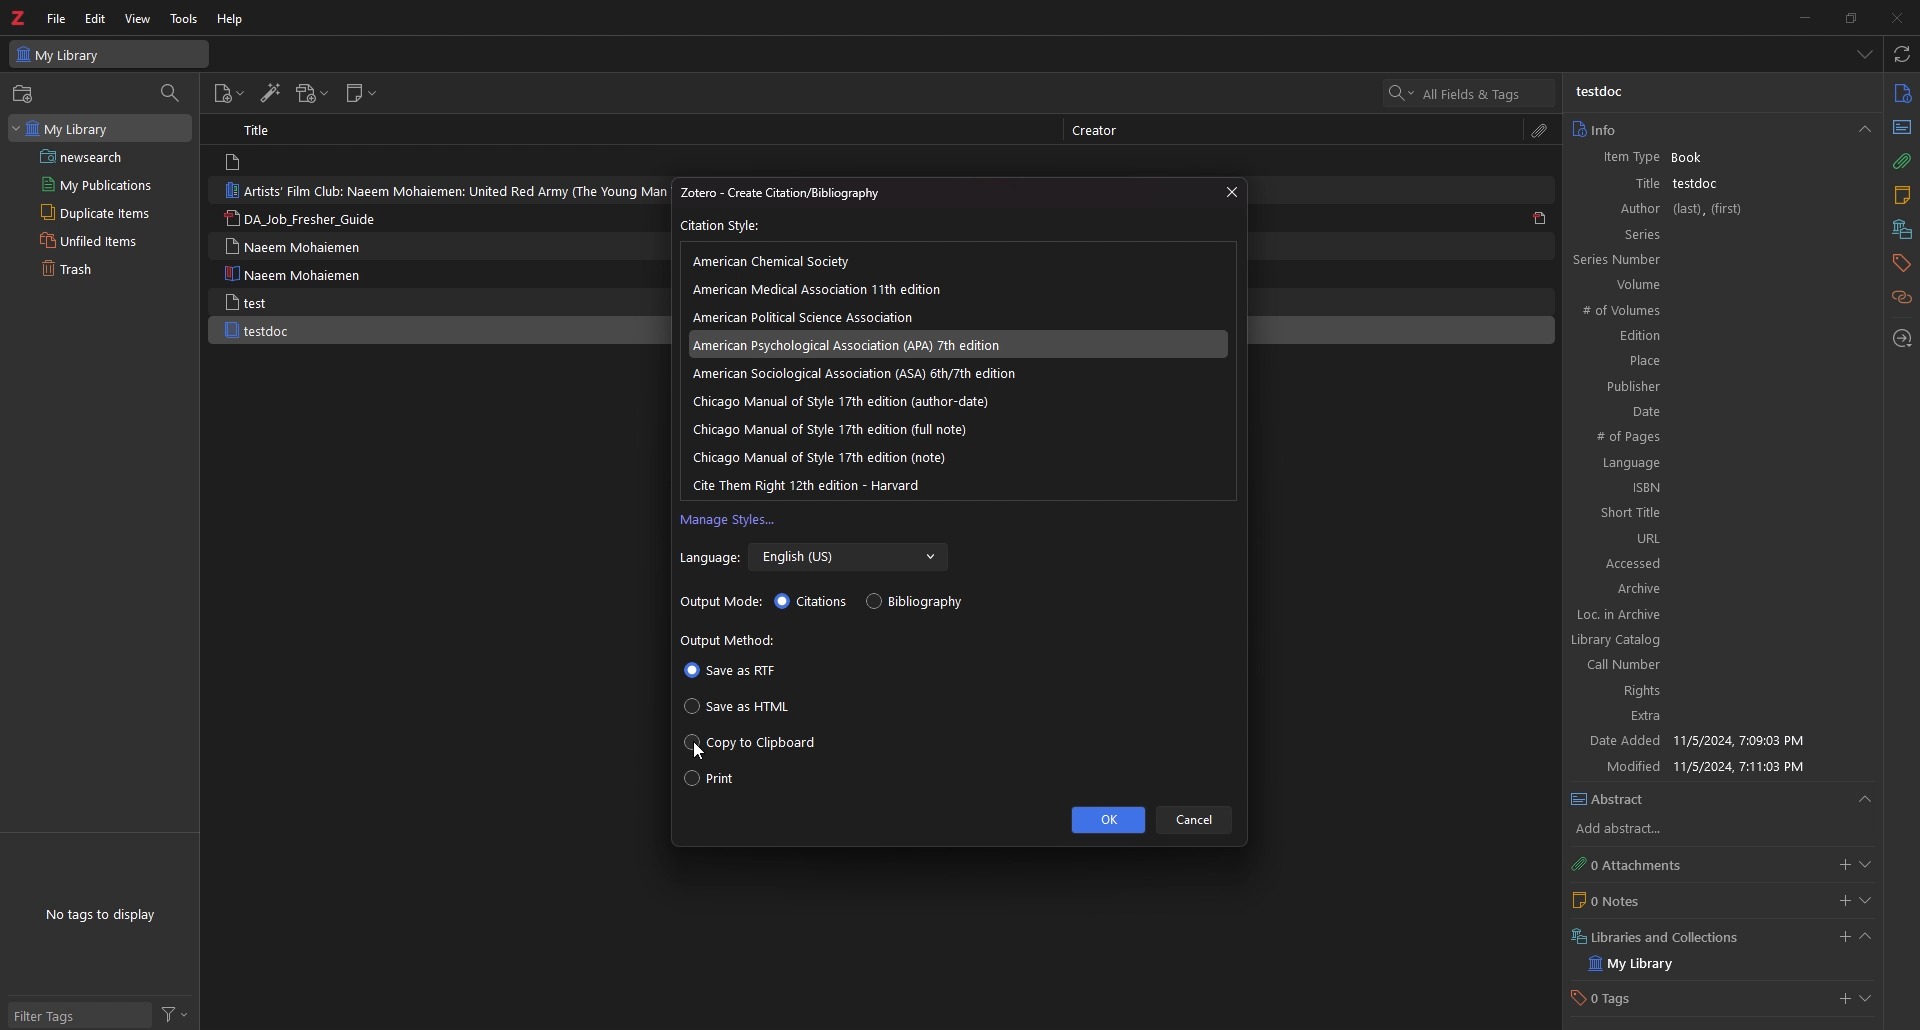 The width and height of the screenshot is (1920, 1030). Describe the element at coordinates (1713, 464) in the screenshot. I see `Languages` at that location.